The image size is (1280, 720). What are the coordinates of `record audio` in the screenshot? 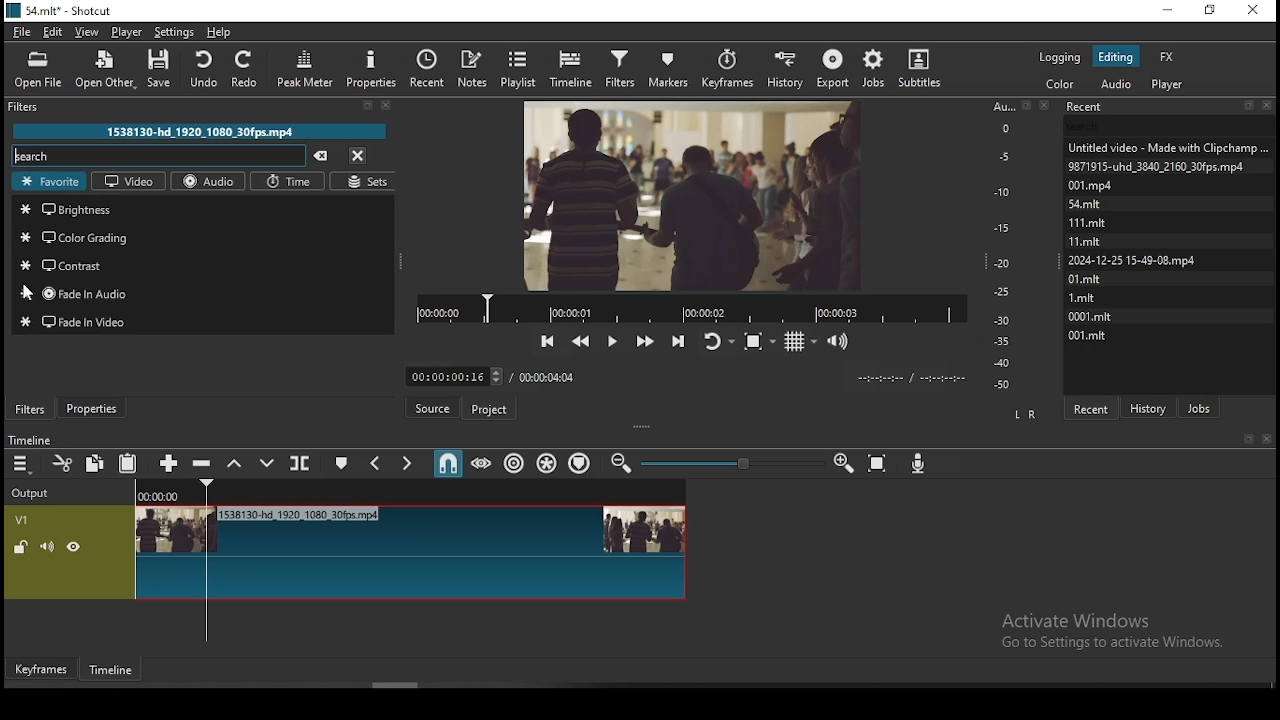 It's located at (919, 459).